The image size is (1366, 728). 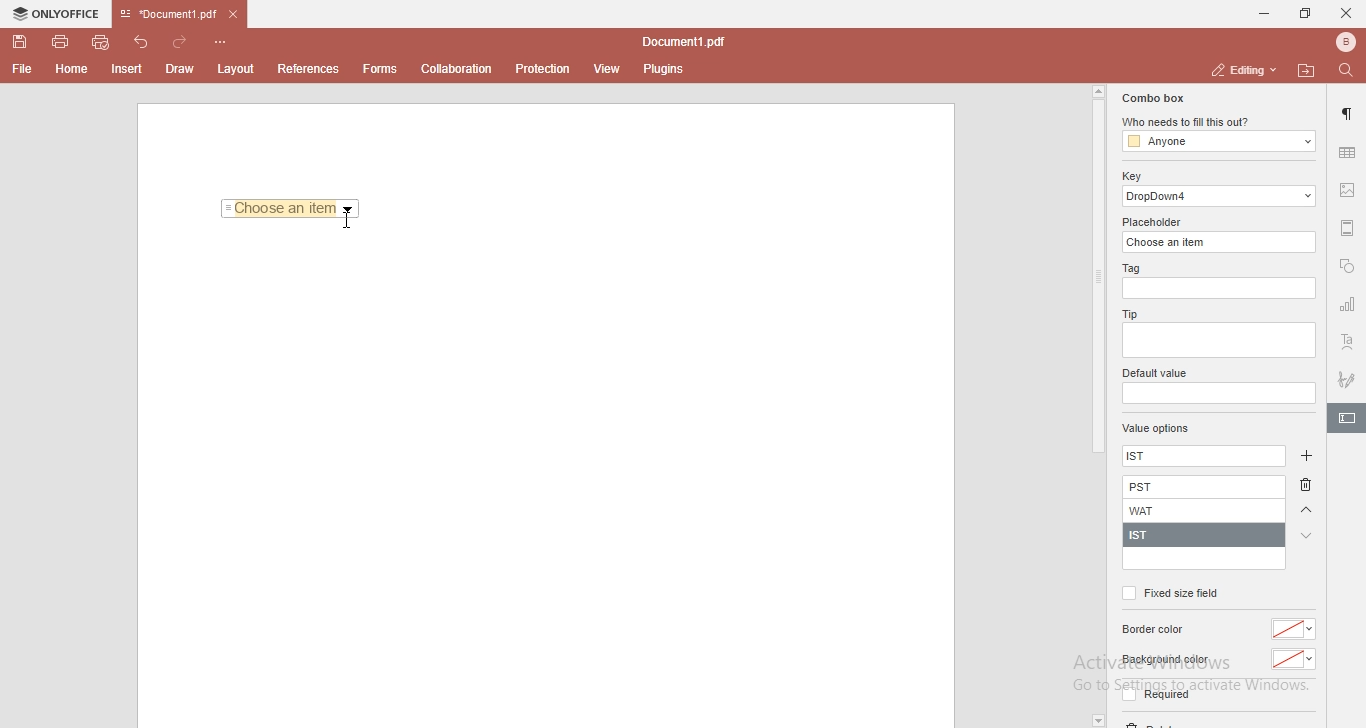 What do you see at coordinates (1305, 454) in the screenshot?
I see `add button ` at bounding box center [1305, 454].